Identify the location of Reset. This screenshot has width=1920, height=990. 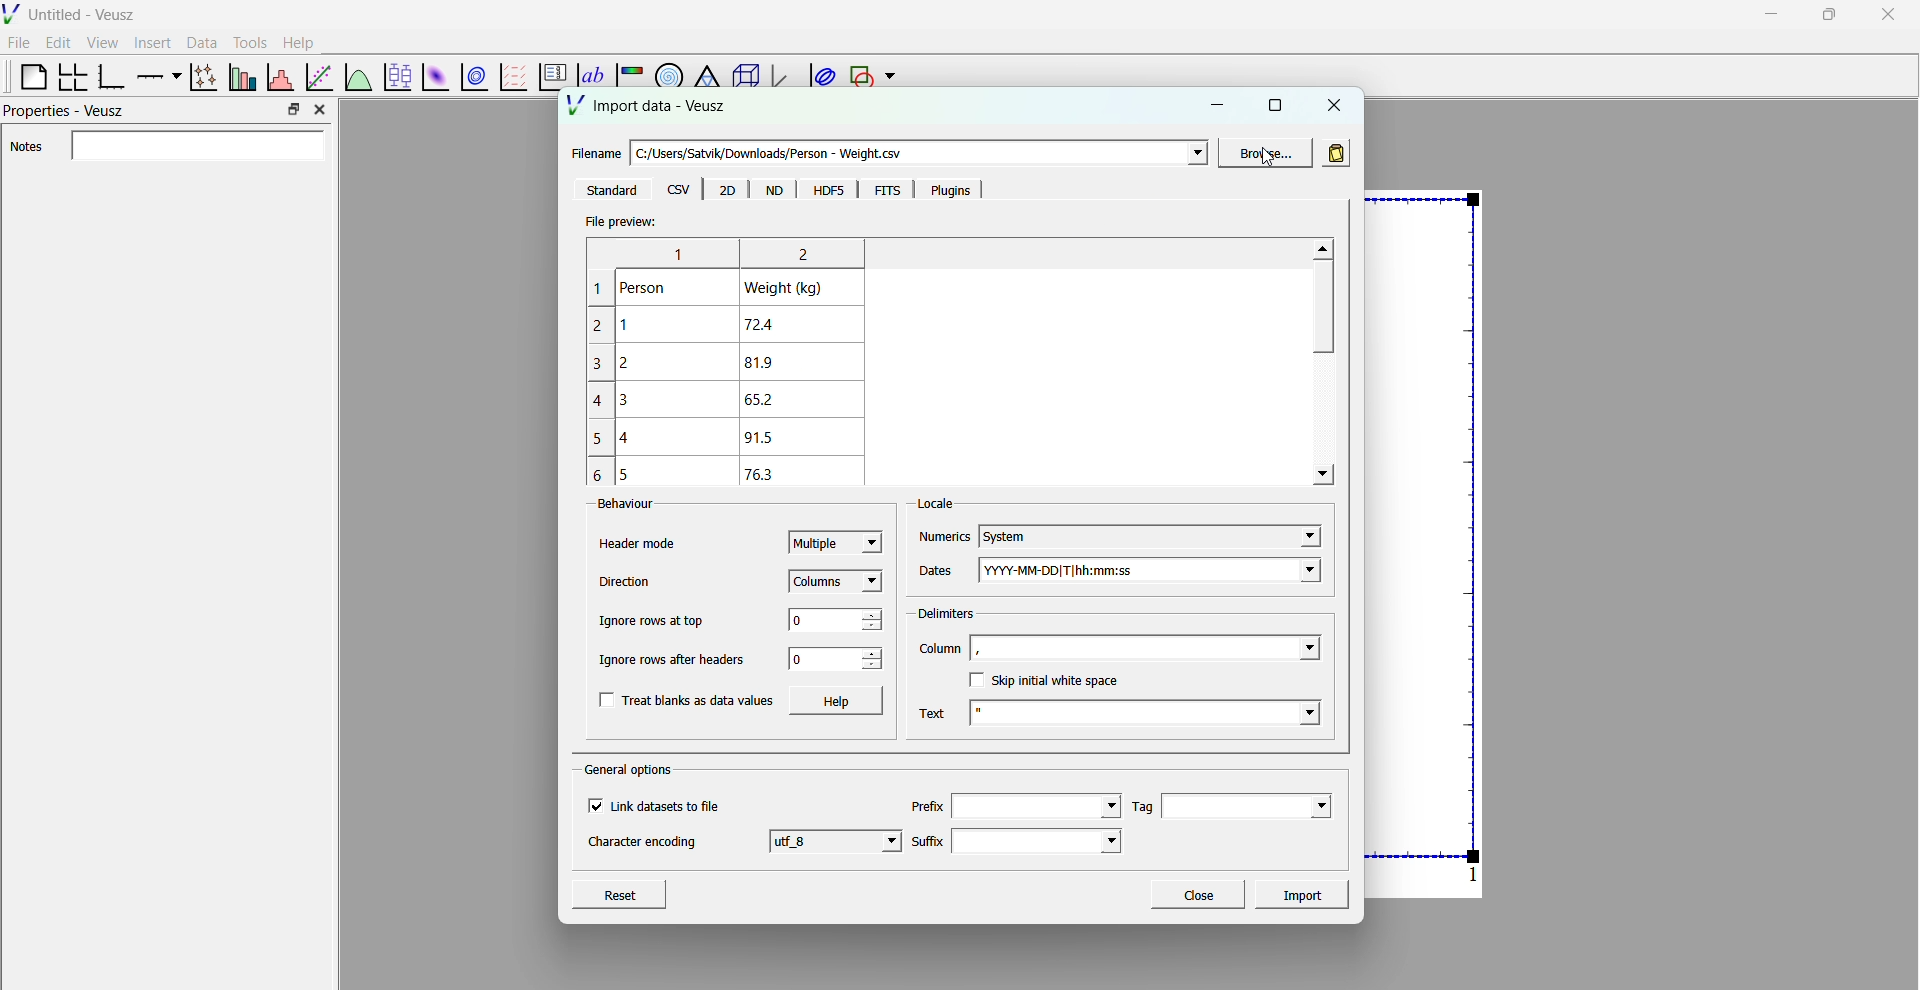
(640, 892).